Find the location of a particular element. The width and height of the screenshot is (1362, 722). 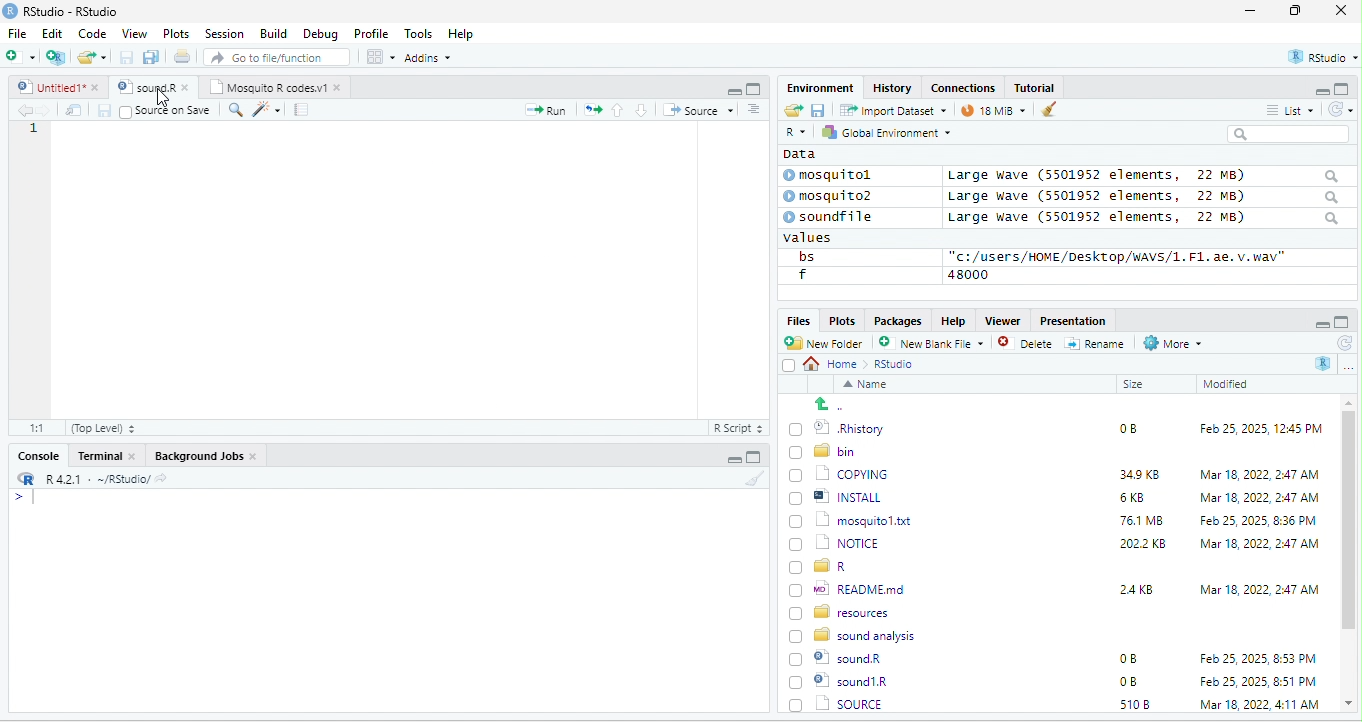

RStudio is located at coordinates (64, 10).